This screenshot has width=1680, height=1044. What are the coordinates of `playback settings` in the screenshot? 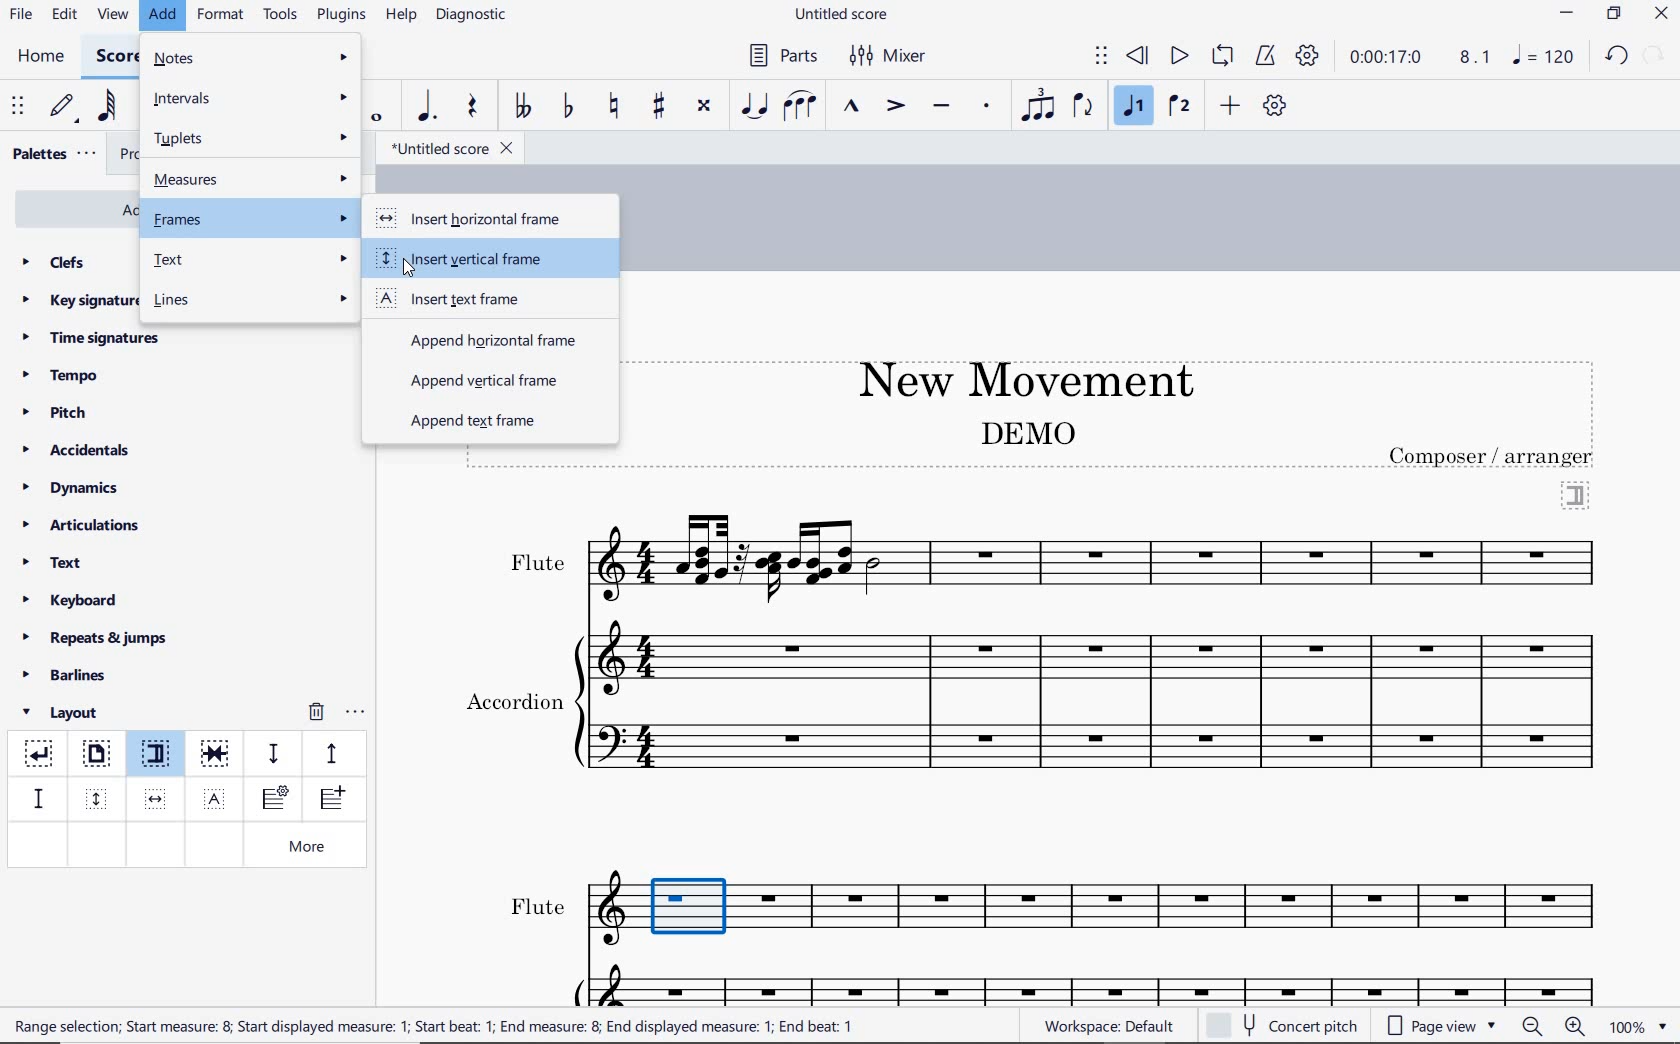 It's located at (1310, 55).